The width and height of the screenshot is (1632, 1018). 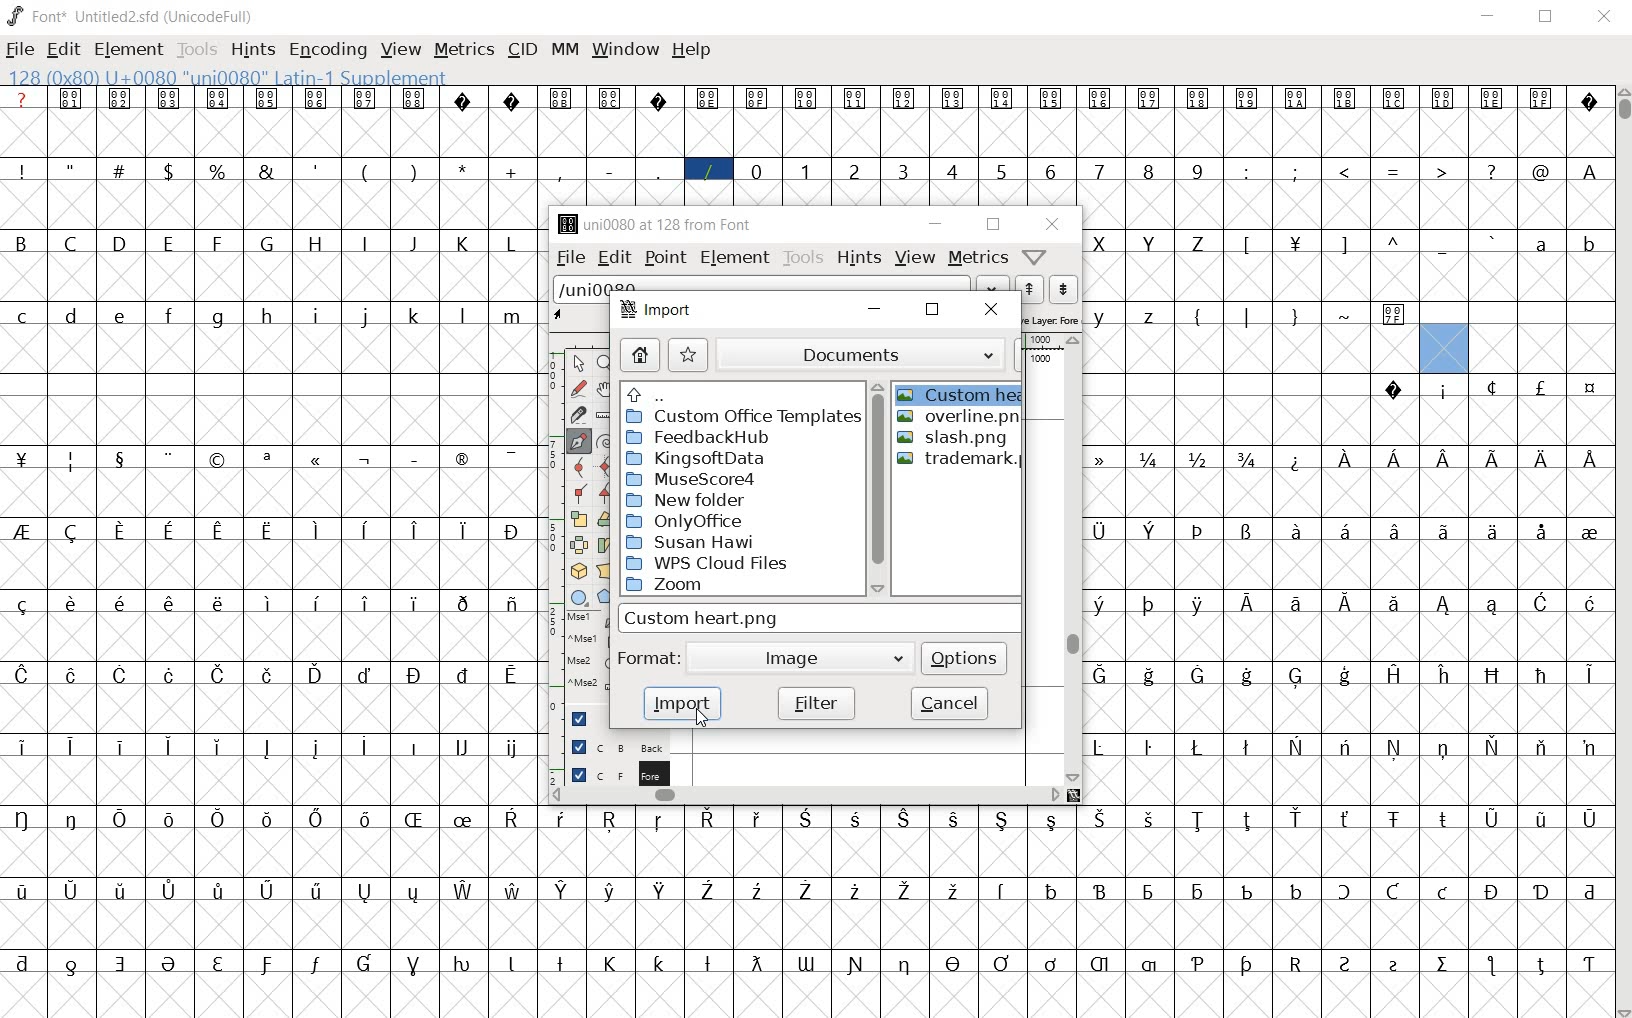 What do you see at coordinates (1590, 172) in the screenshot?
I see `glyph` at bounding box center [1590, 172].